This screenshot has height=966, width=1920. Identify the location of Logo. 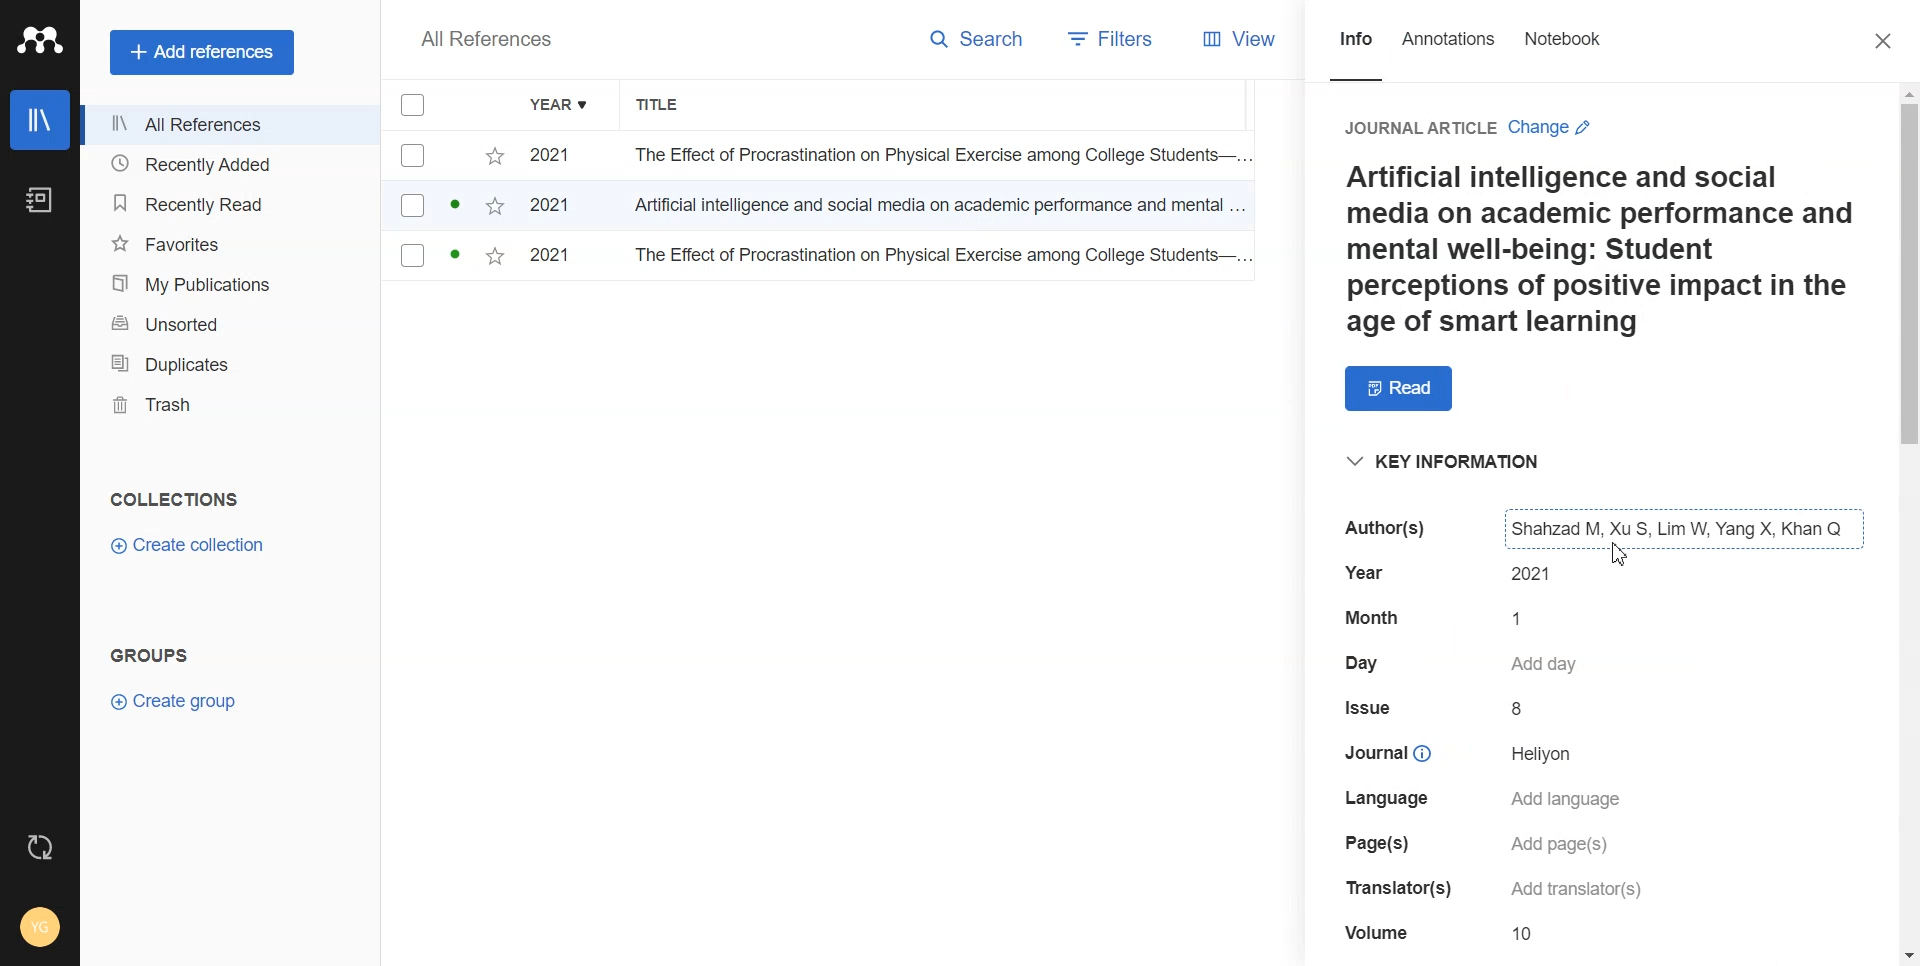
(40, 41).